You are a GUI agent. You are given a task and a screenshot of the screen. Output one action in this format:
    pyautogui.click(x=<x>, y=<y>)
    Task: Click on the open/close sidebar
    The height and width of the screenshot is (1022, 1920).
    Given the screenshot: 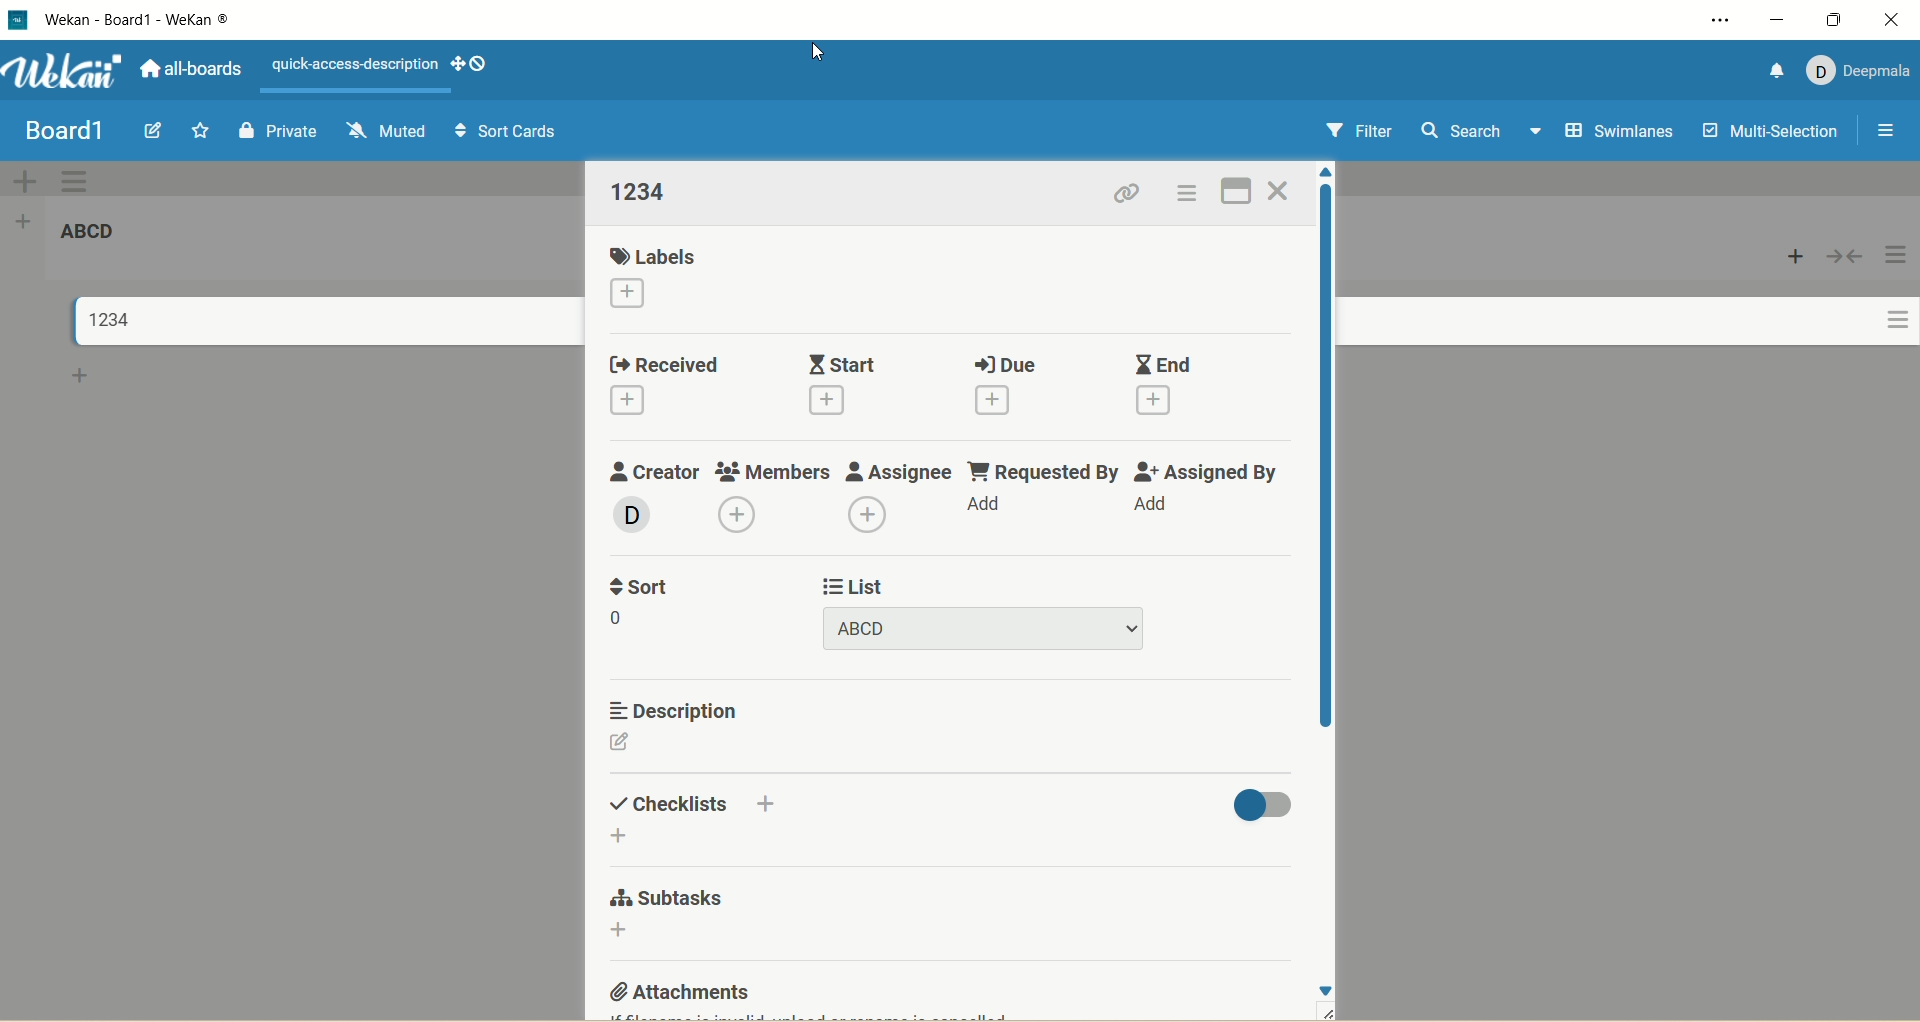 What is the action you would take?
    pyautogui.click(x=1885, y=131)
    